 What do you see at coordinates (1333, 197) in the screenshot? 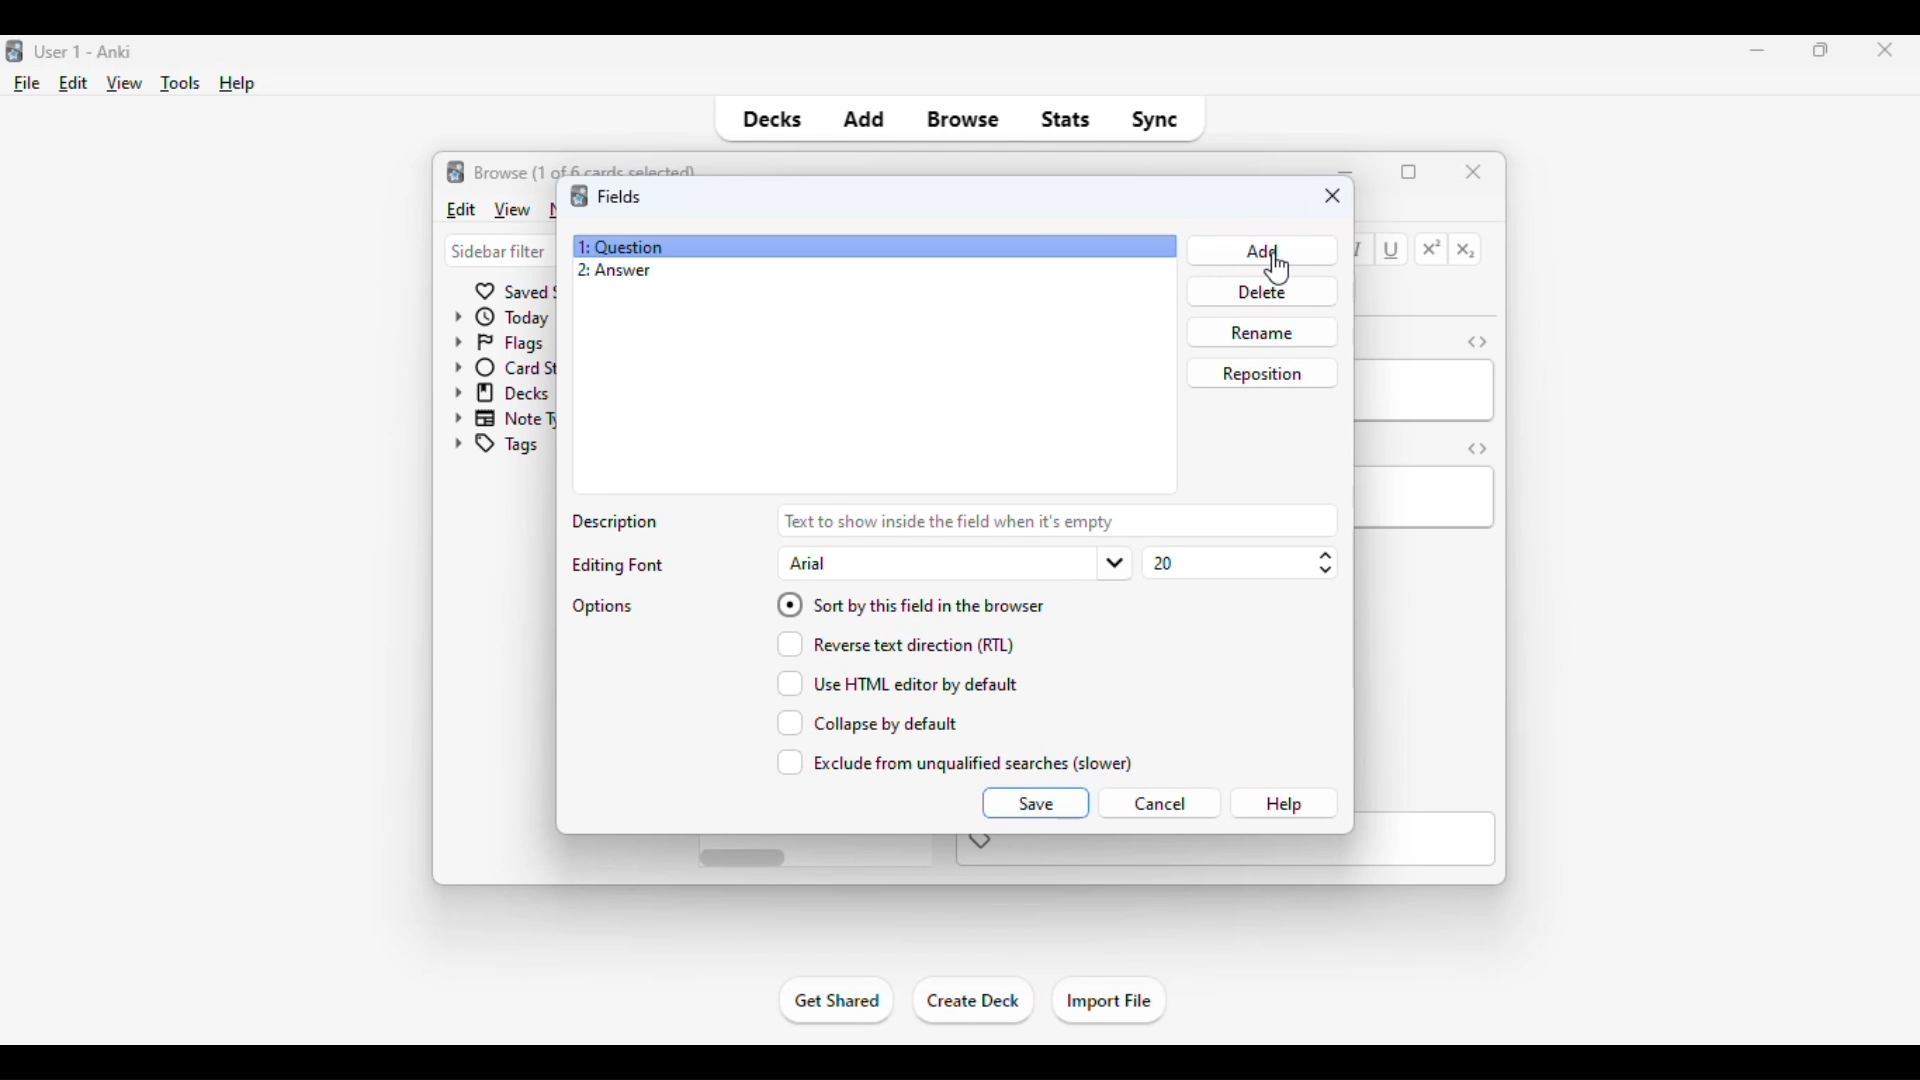
I see `close` at bounding box center [1333, 197].